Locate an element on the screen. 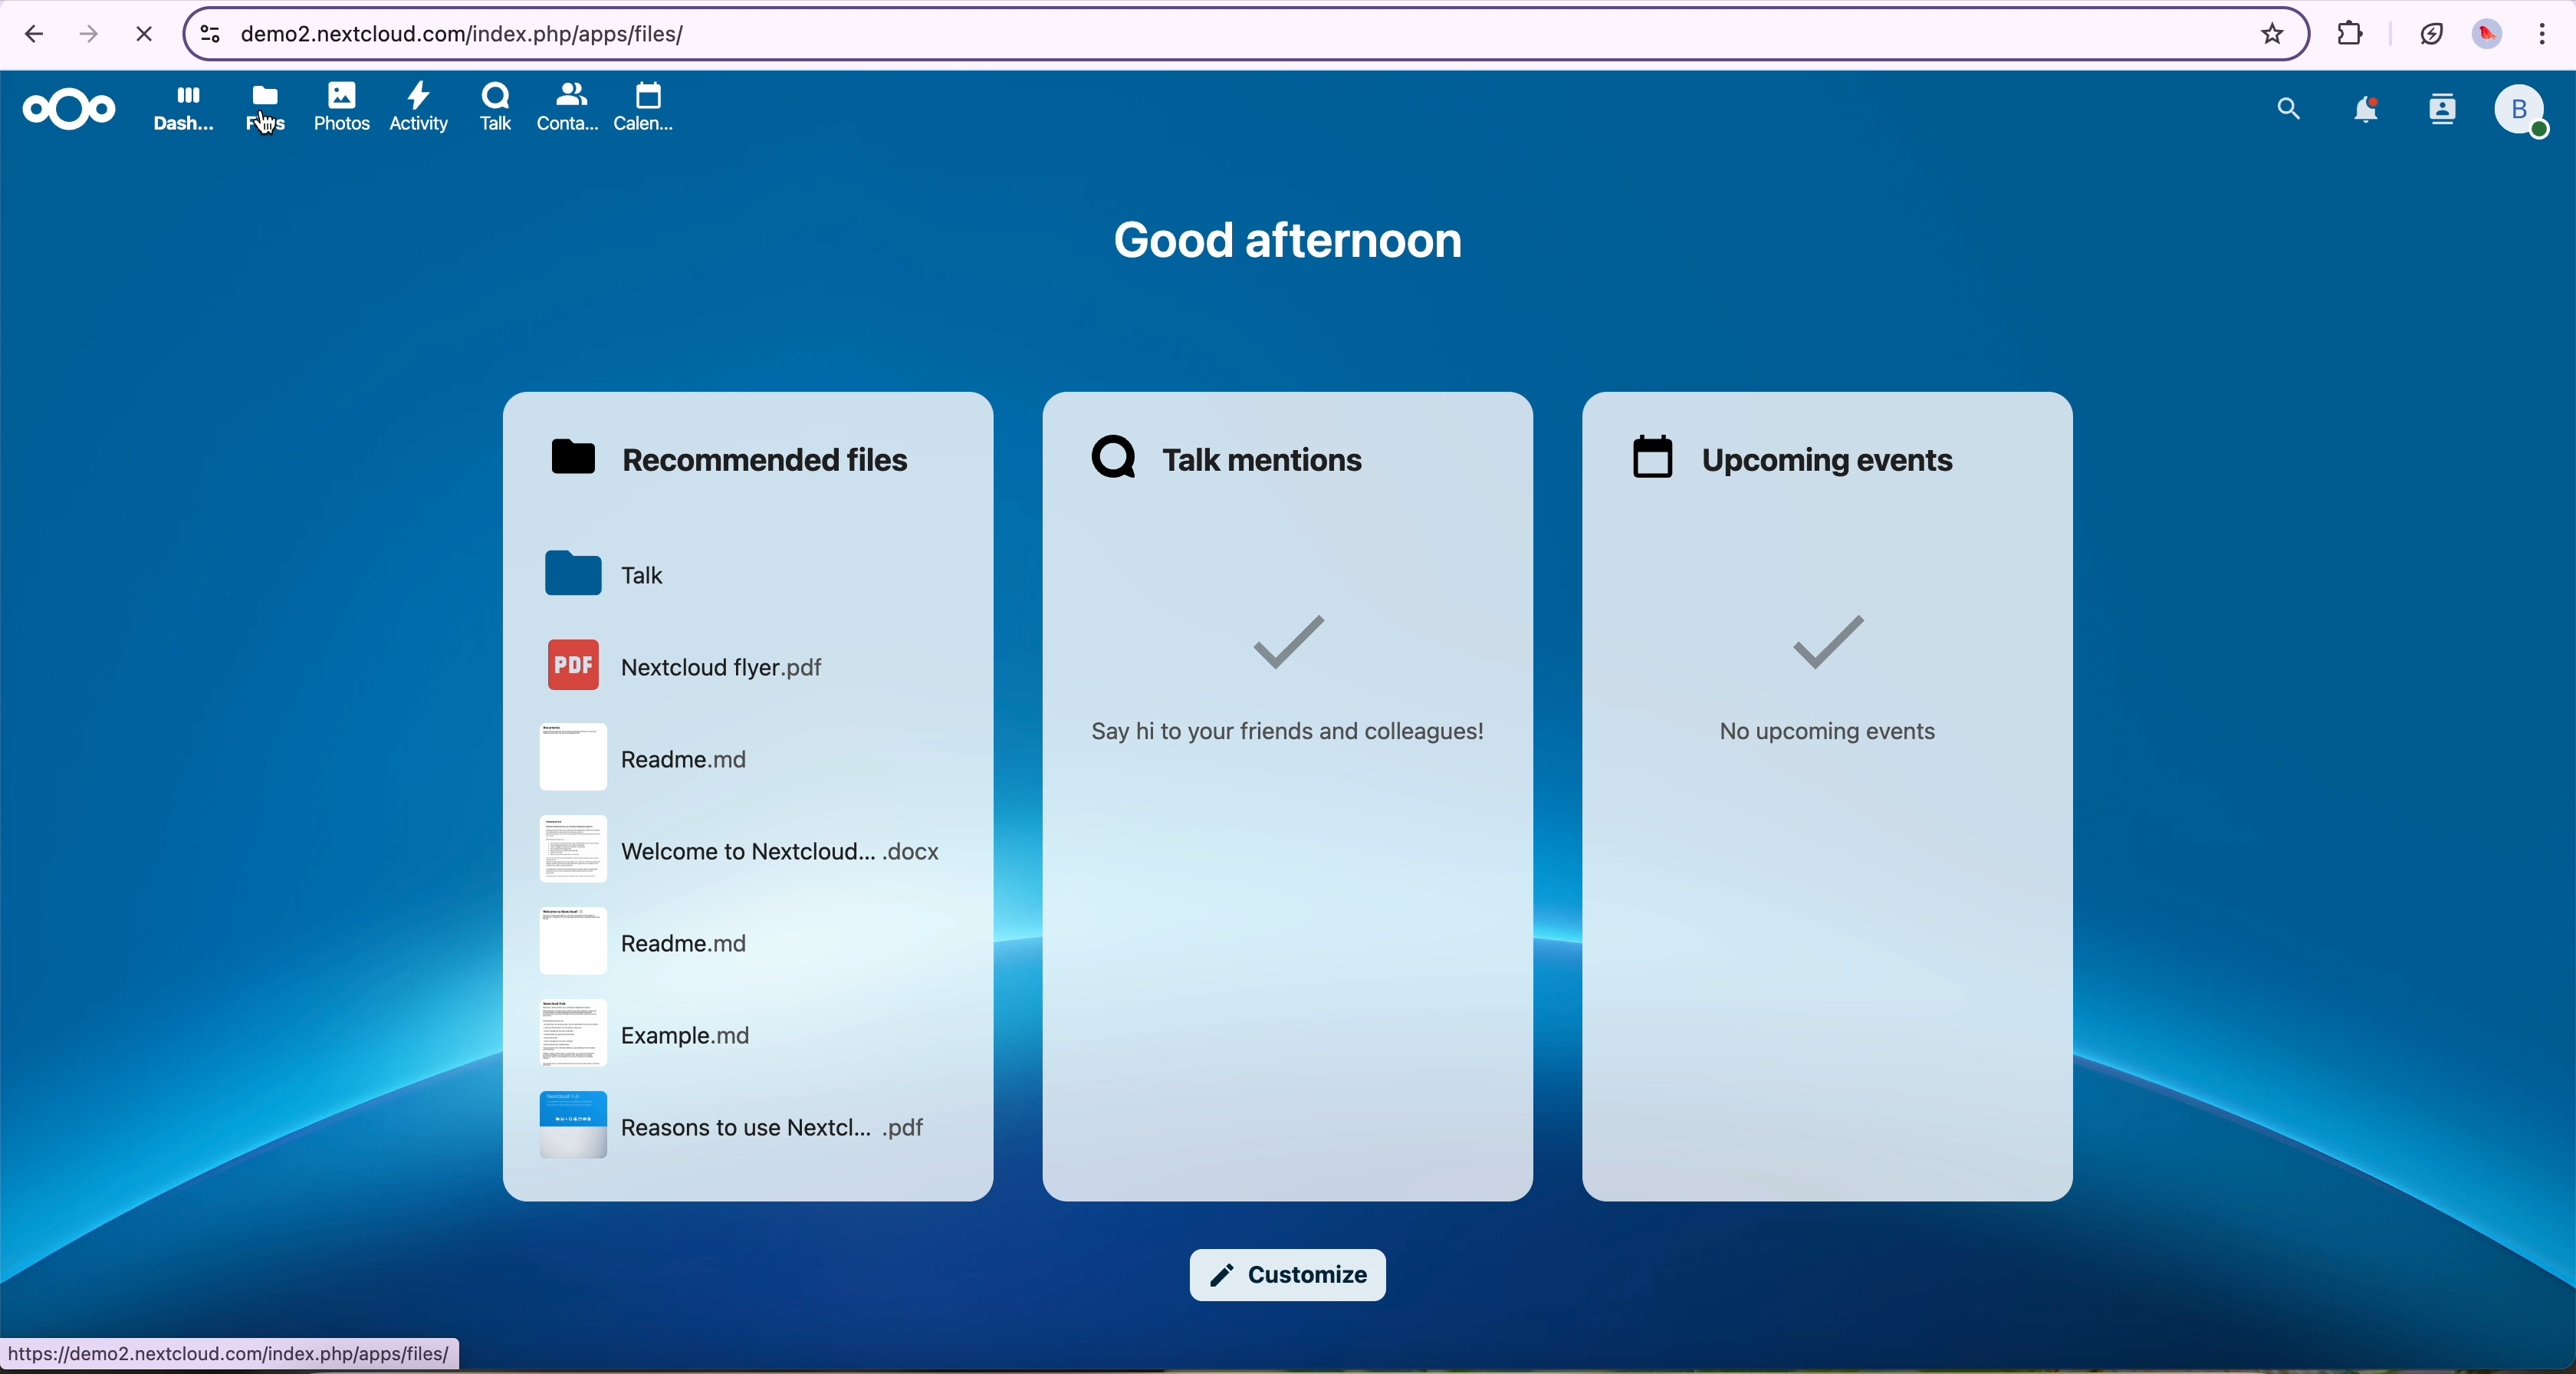  contacts is located at coordinates (565, 107).